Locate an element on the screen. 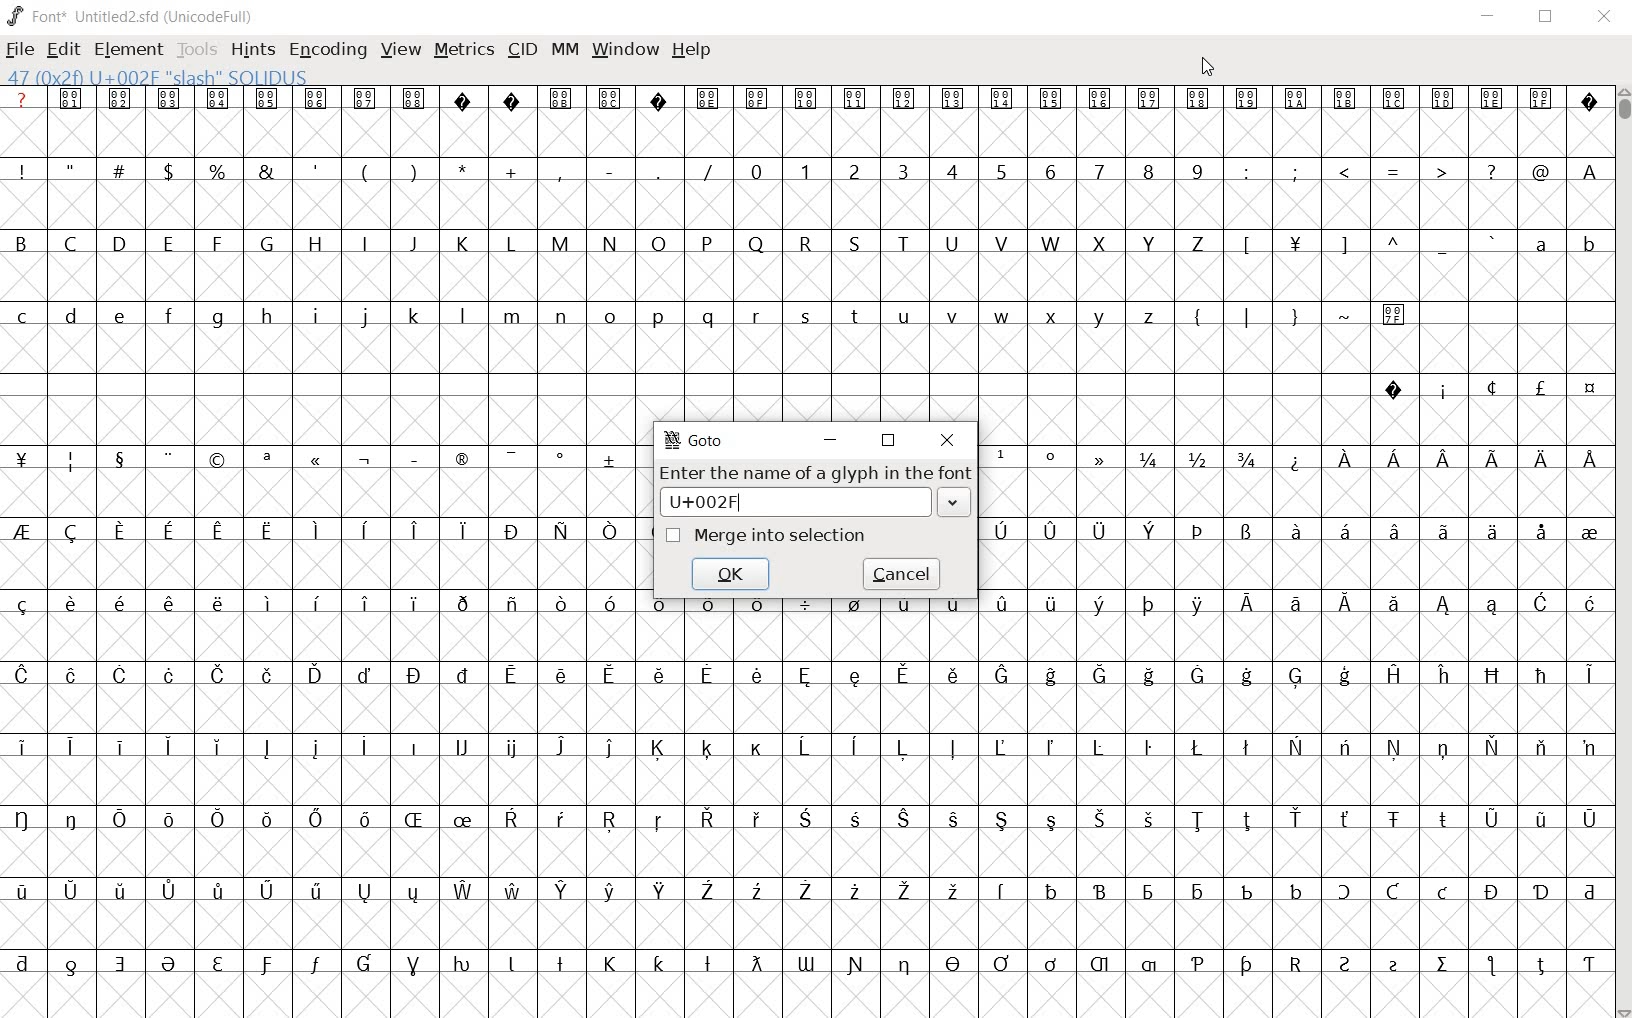 This screenshot has height=1018, width=1632. empty cells is located at coordinates (809, 207).